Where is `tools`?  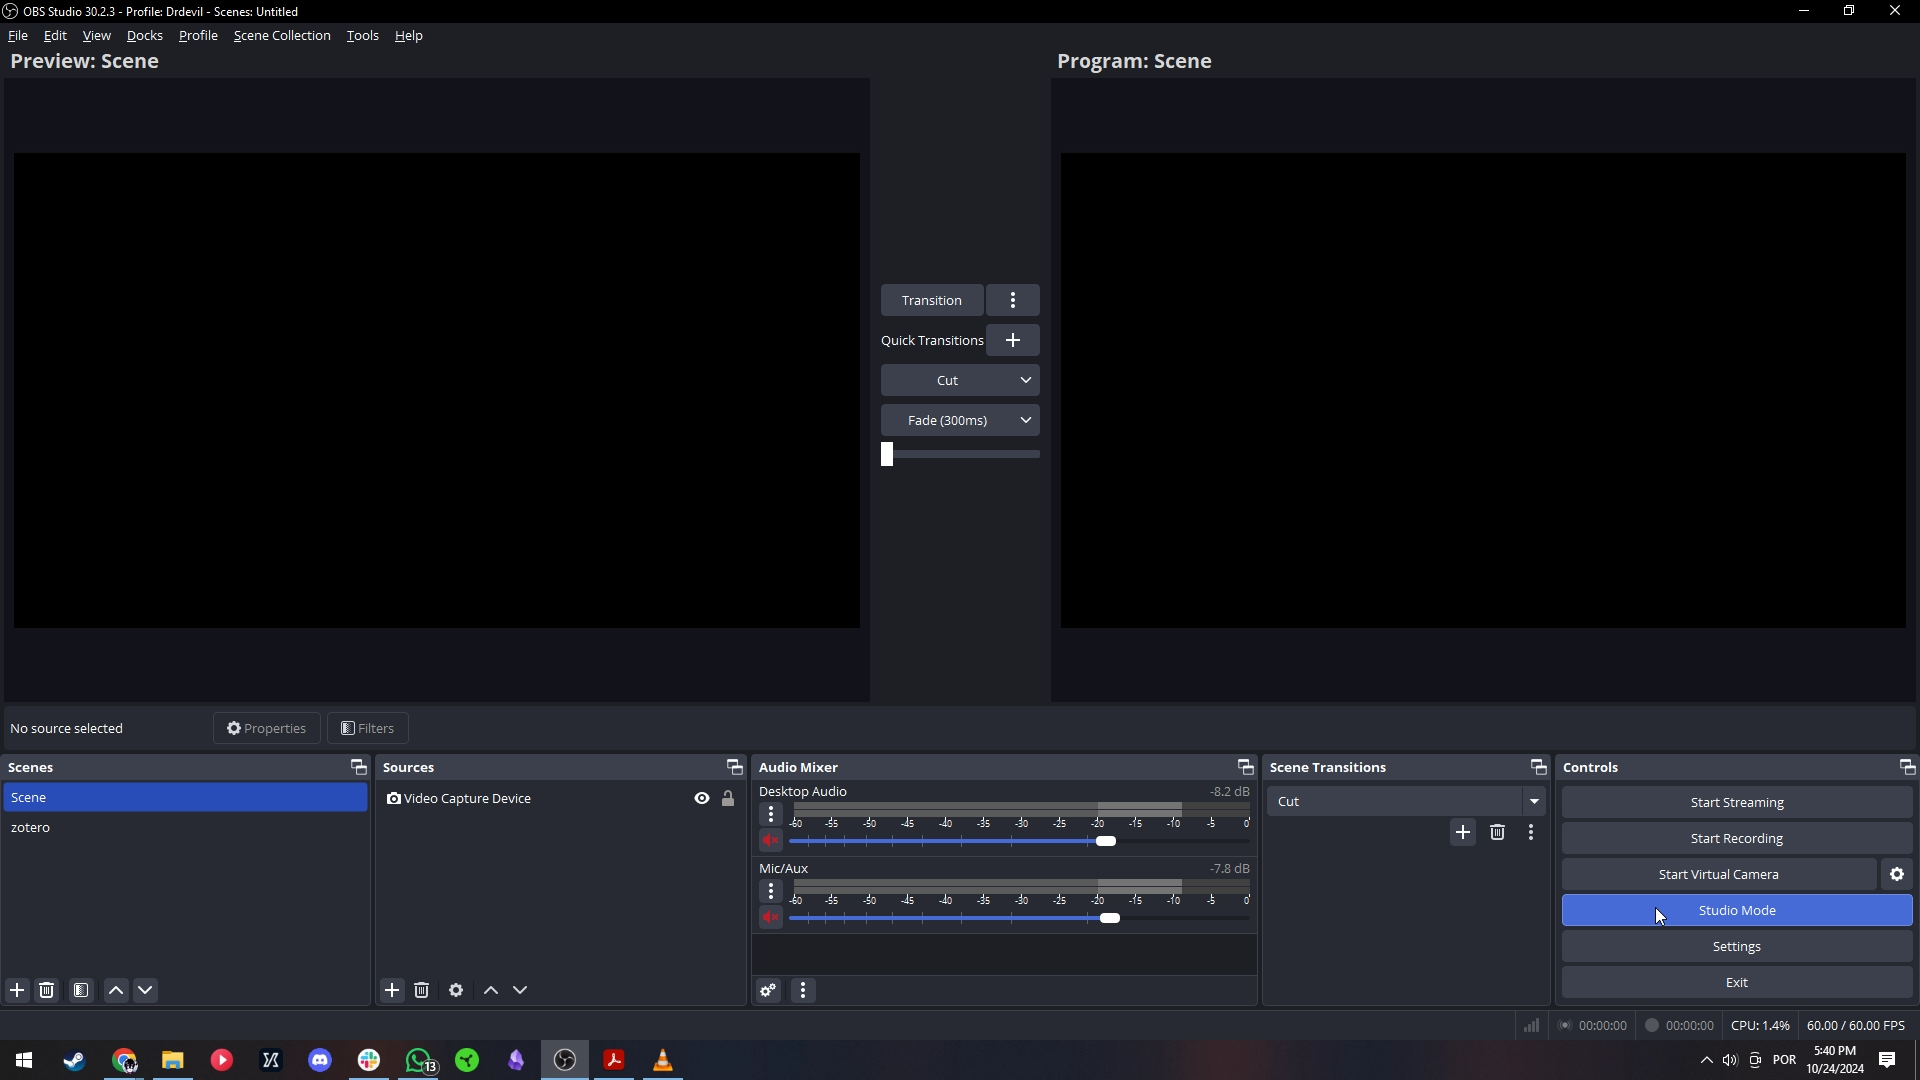
tools is located at coordinates (73, 1059).